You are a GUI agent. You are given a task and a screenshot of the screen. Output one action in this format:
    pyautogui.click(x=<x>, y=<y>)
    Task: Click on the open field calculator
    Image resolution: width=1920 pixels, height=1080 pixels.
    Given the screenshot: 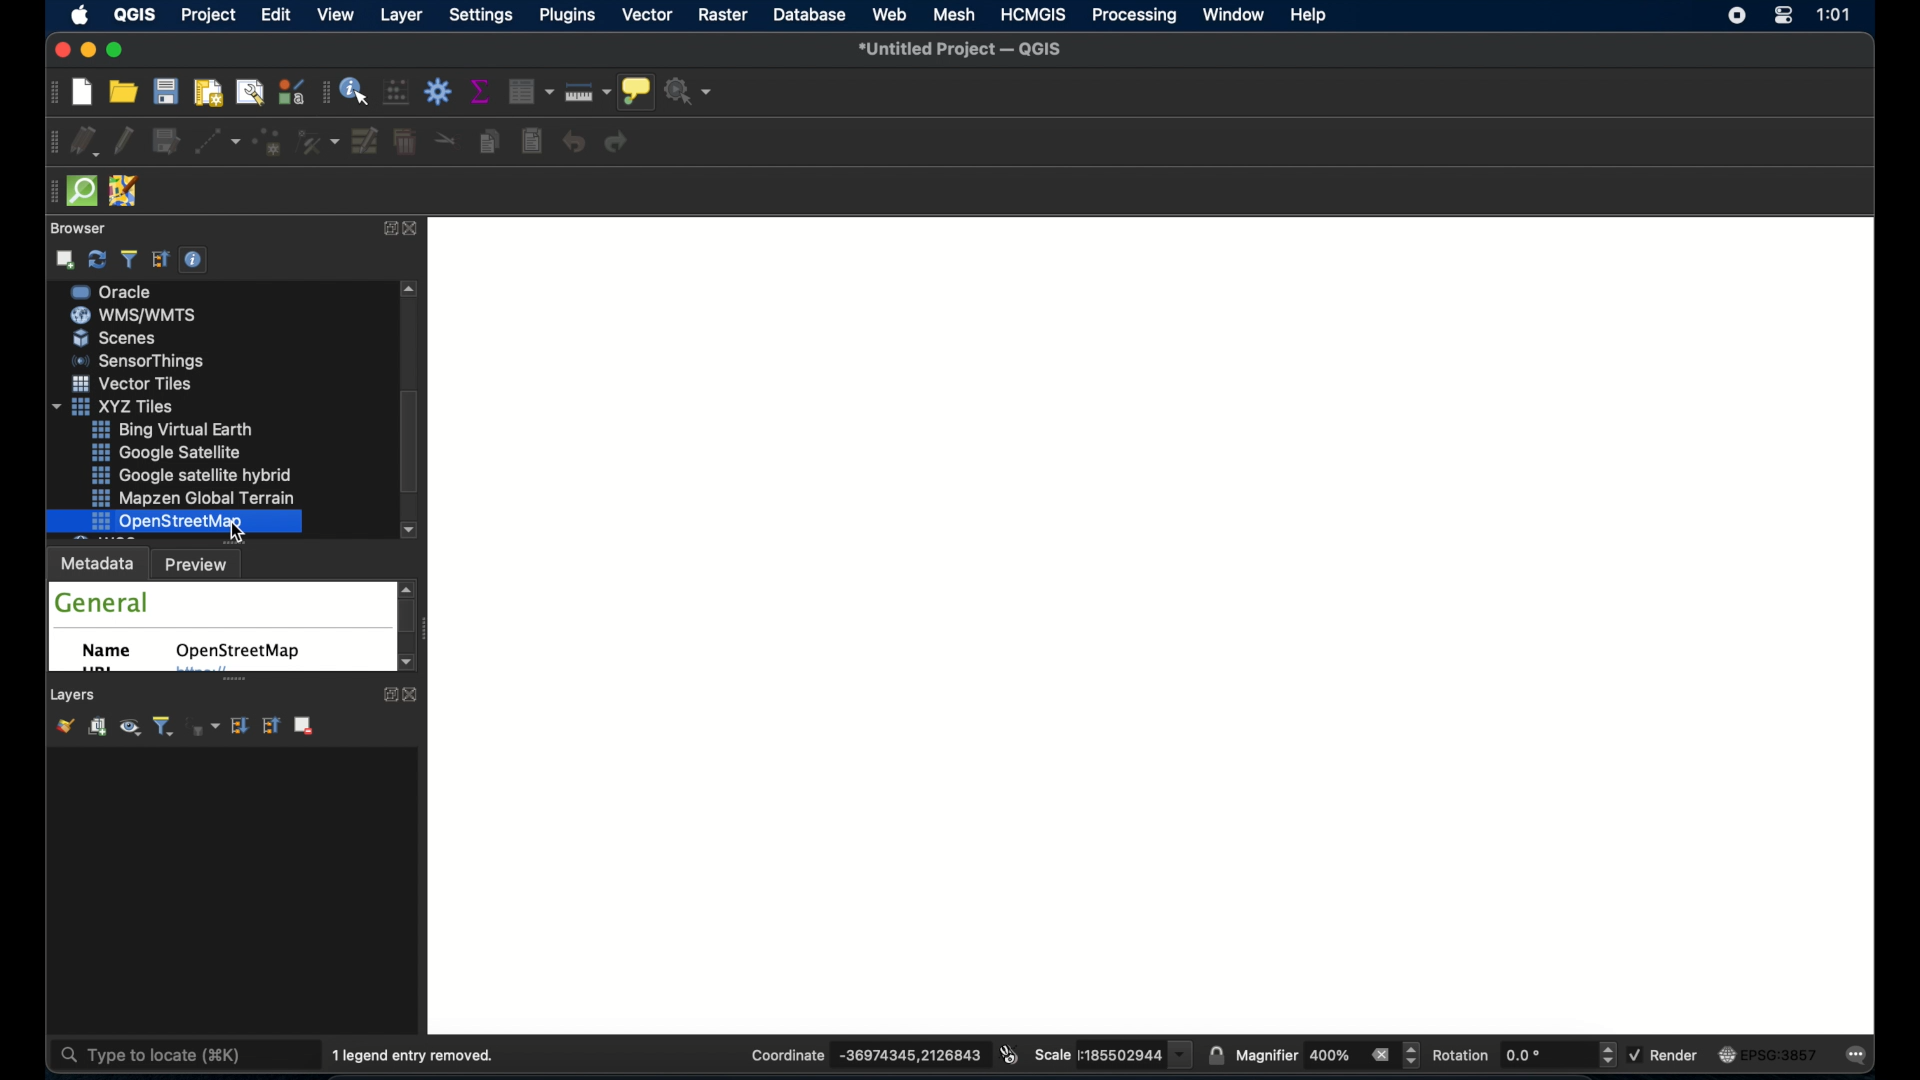 What is the action you would take?
    pyautogui.click(x=396, y=92)
    